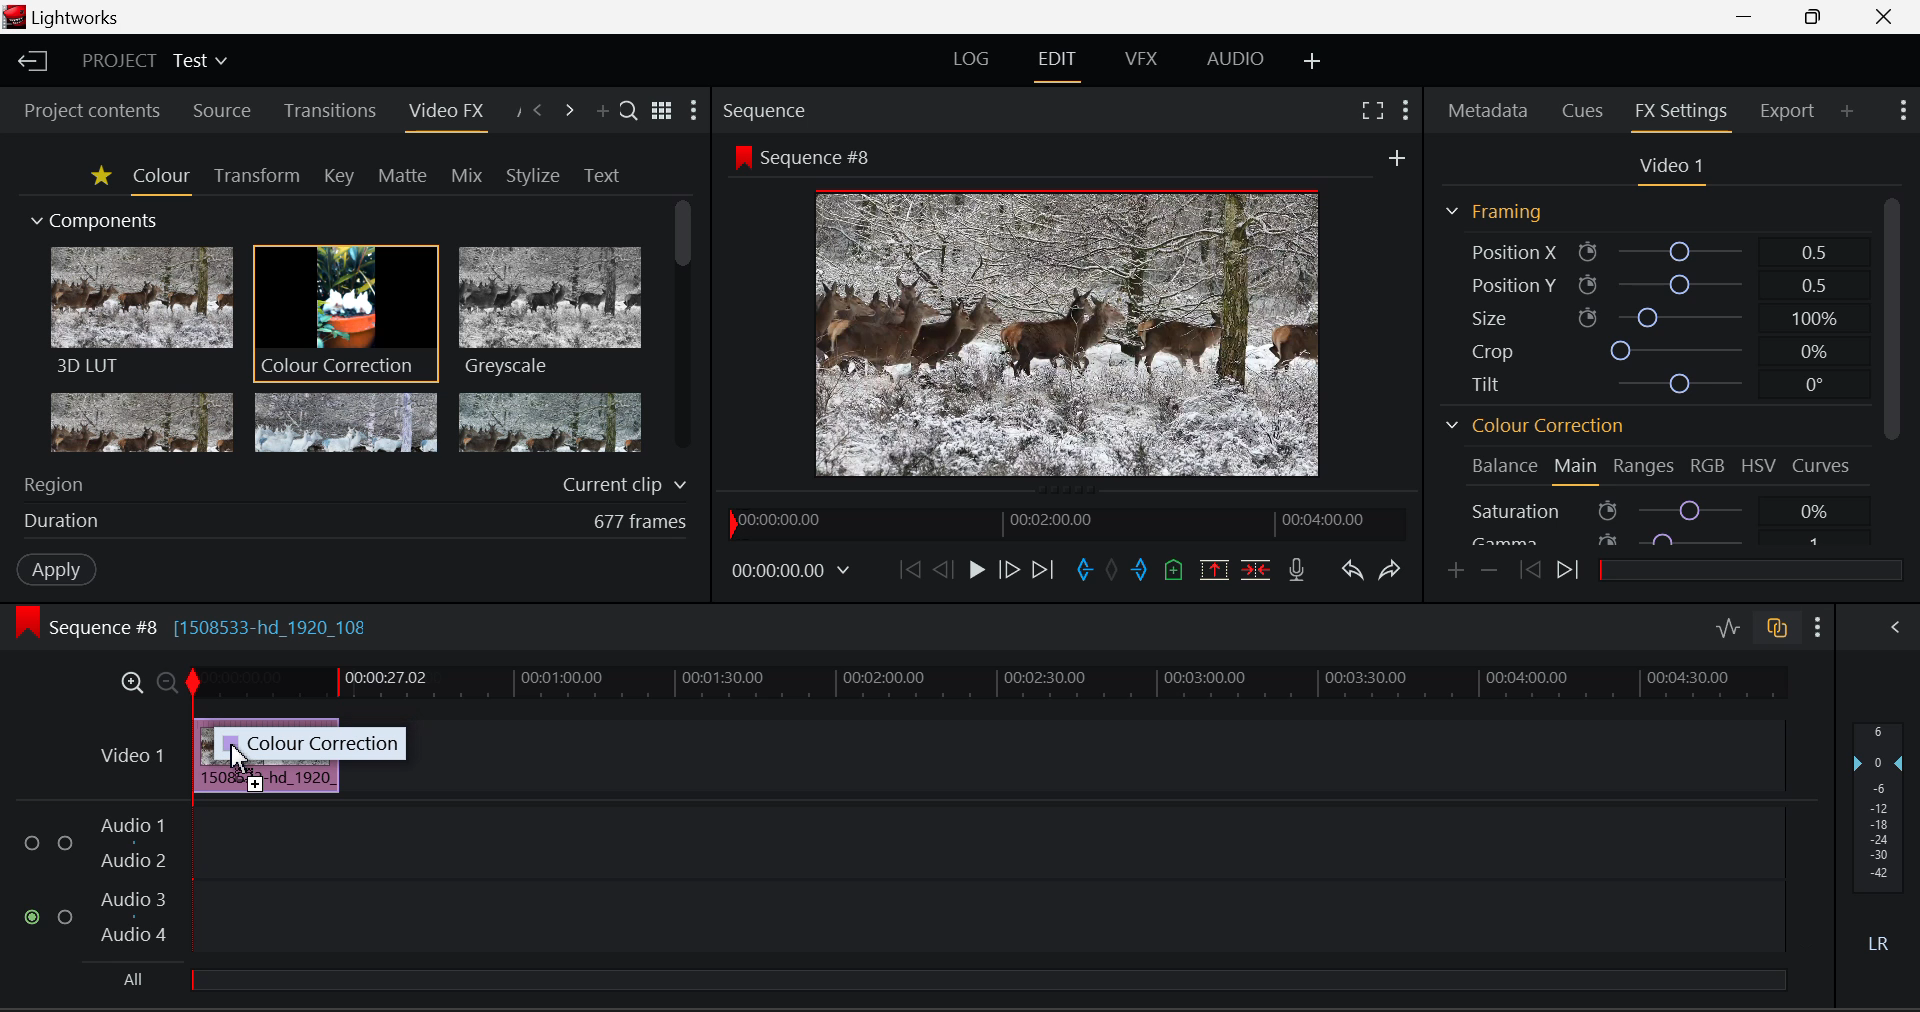 The image size is (1920, 1012). I want to click on Key, so click(340, 176).